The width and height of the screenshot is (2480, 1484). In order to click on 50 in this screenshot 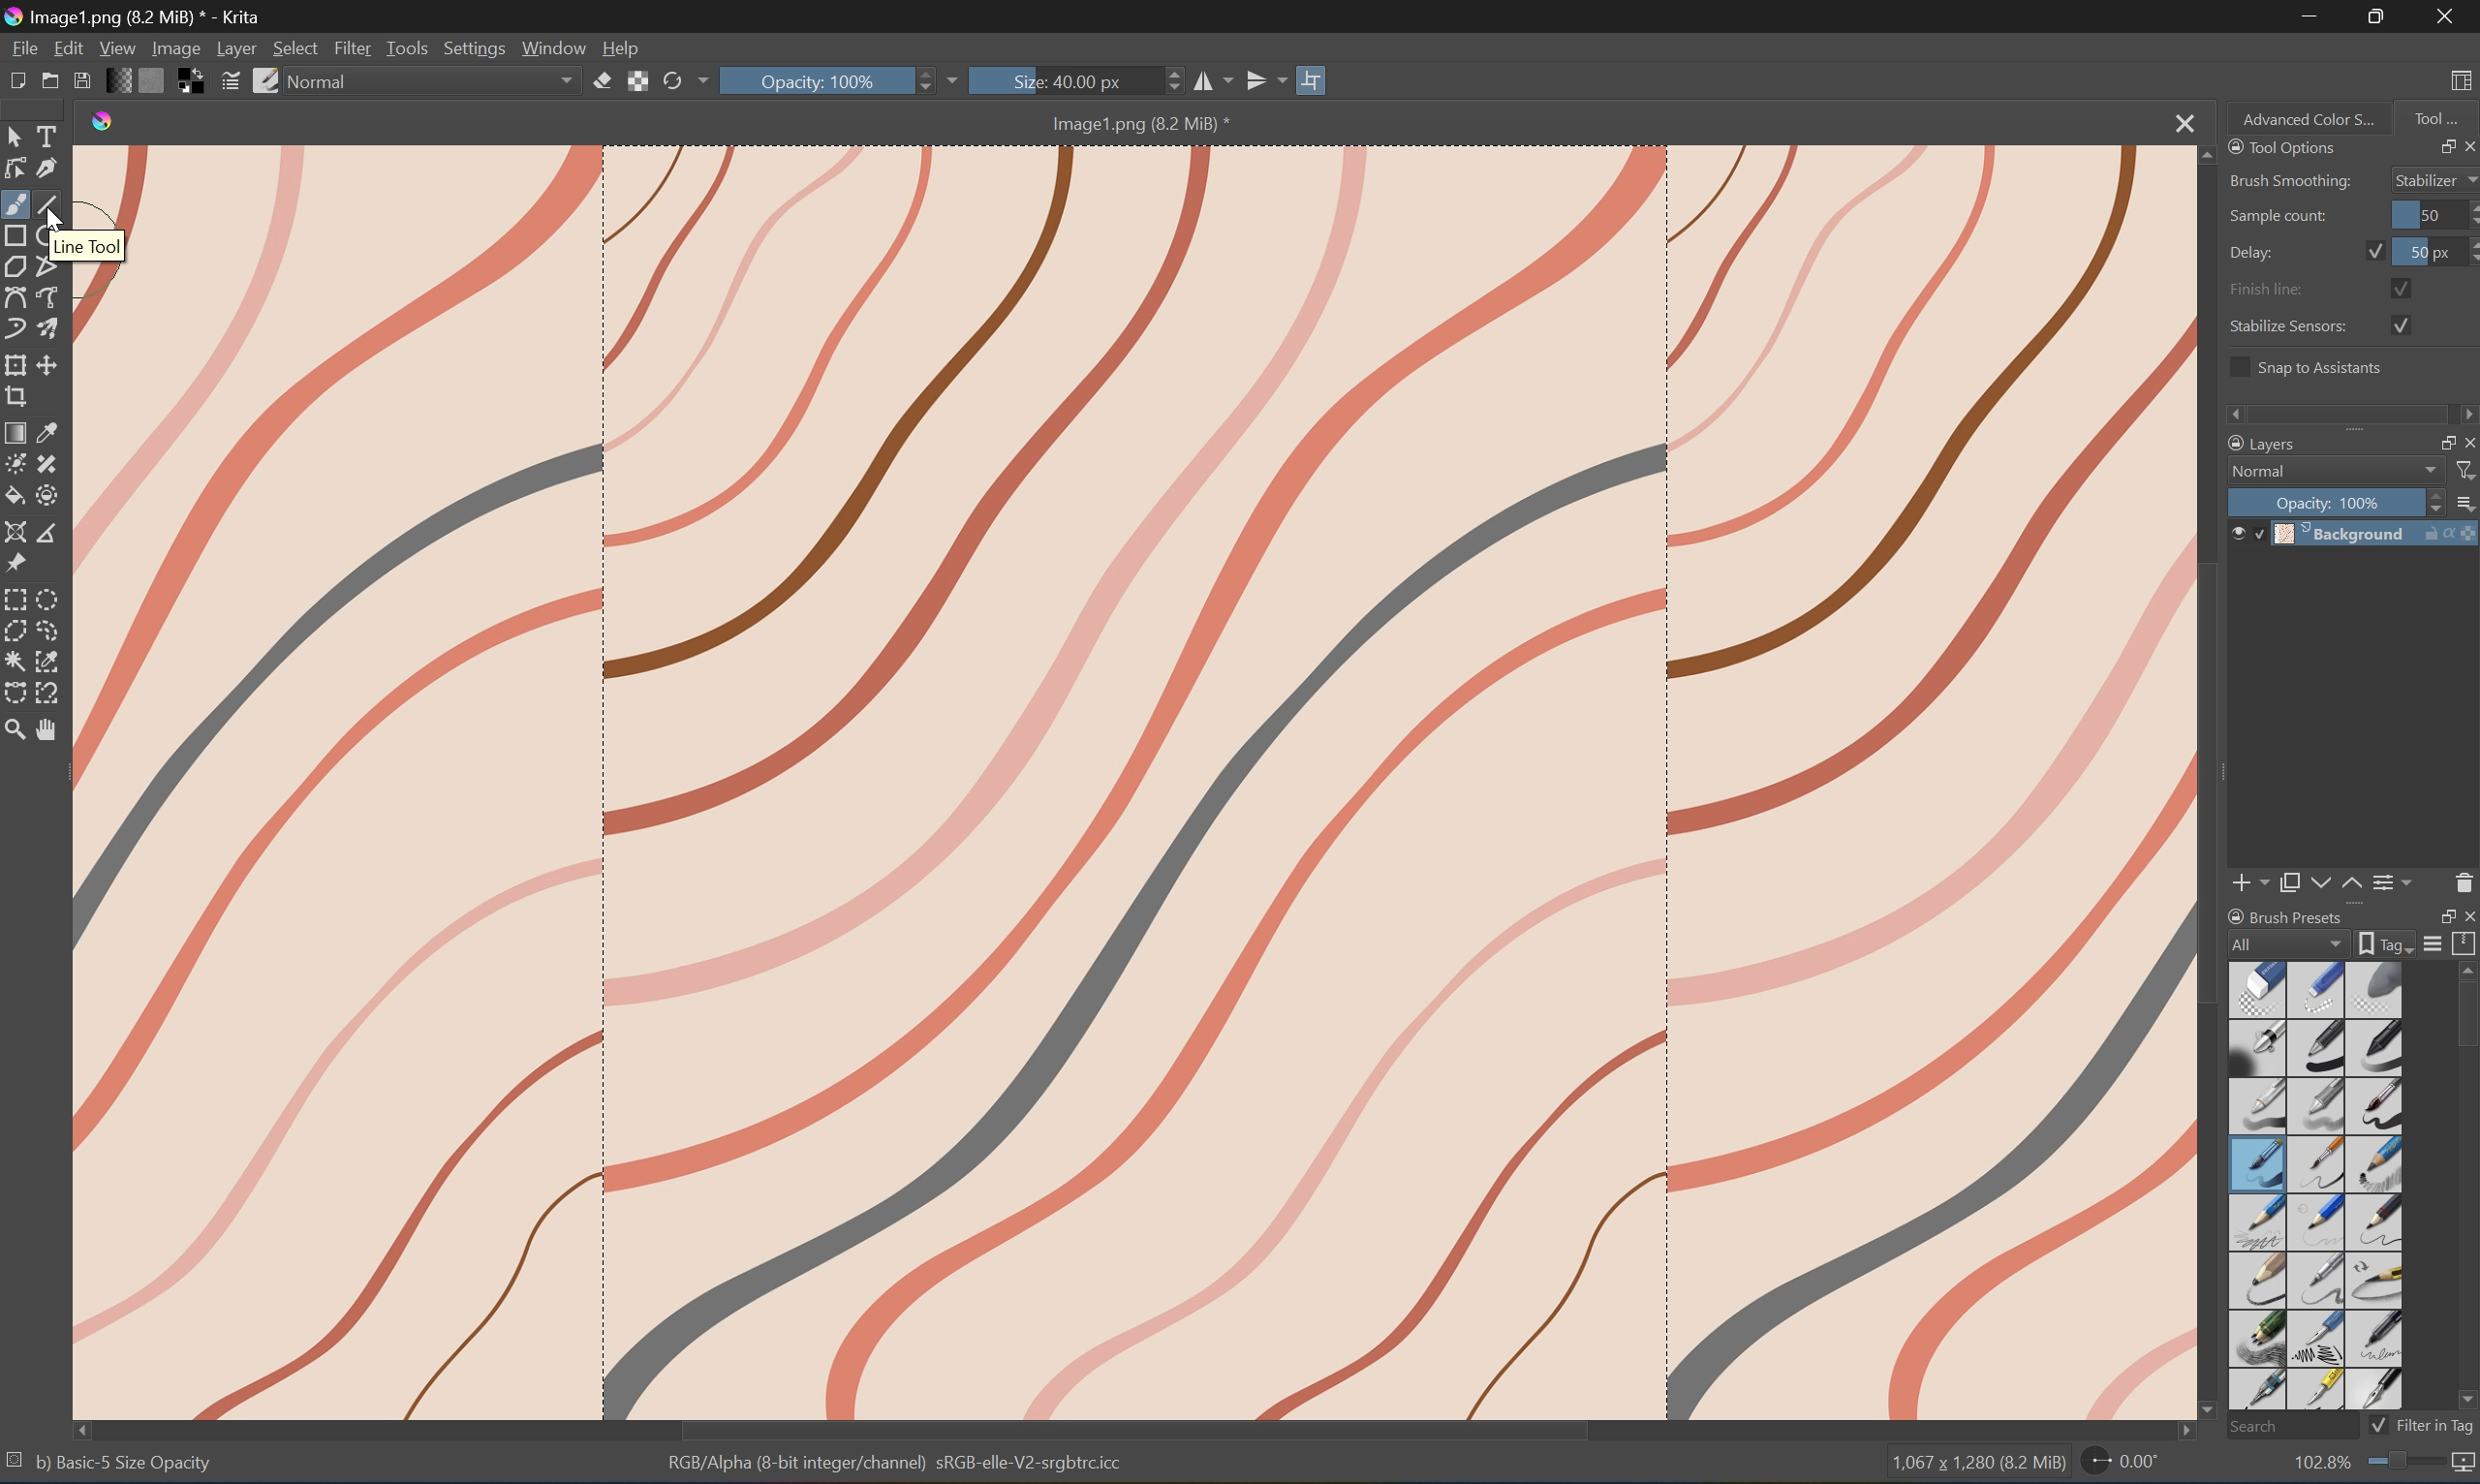, I will do `click(2423, 213)`.